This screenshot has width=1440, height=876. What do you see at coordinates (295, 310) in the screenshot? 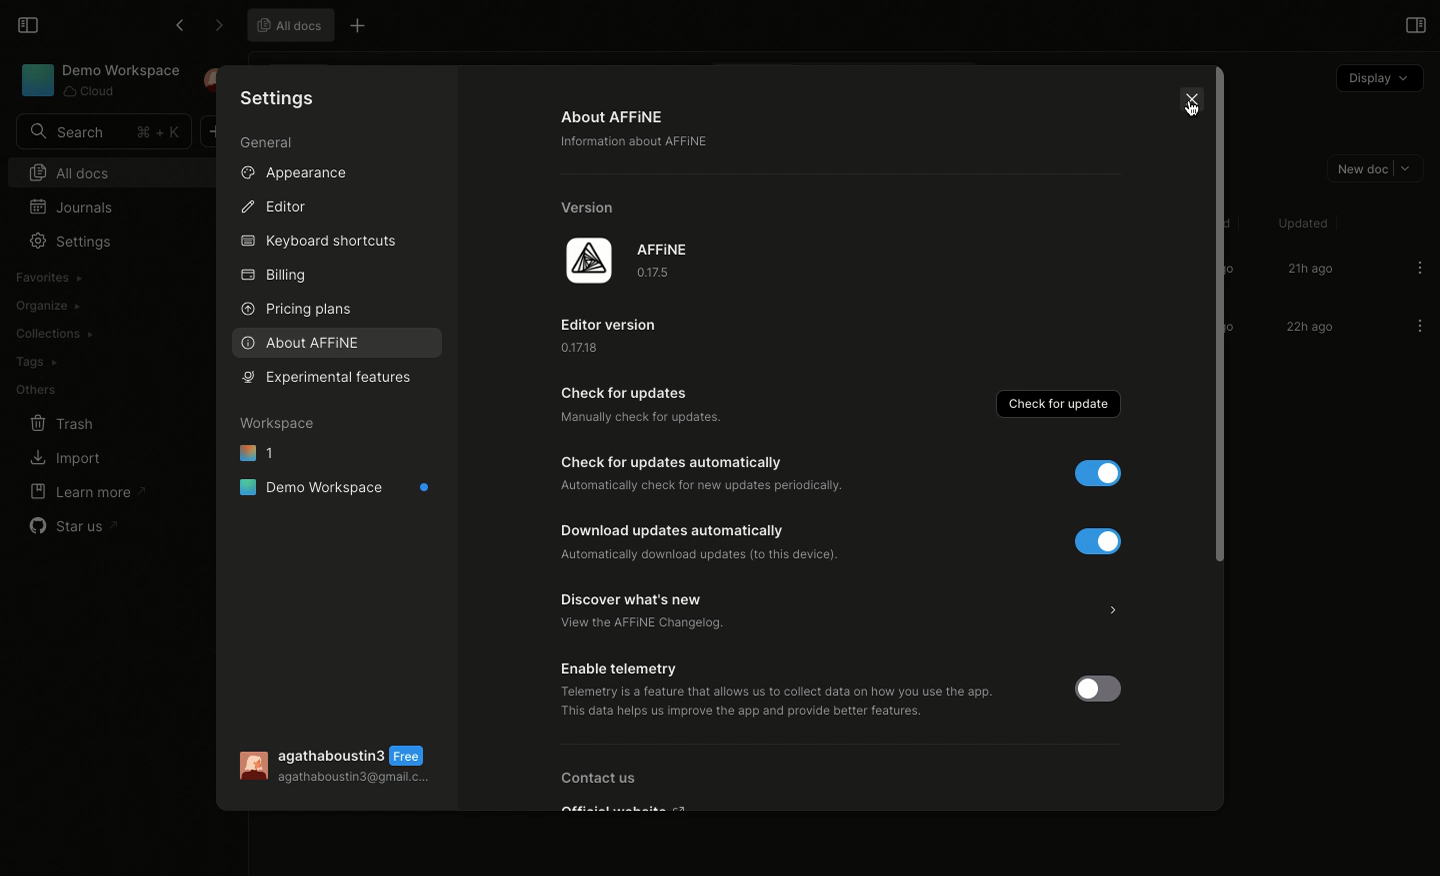
I see `Pricing plans` at bounding box center [295, 310].